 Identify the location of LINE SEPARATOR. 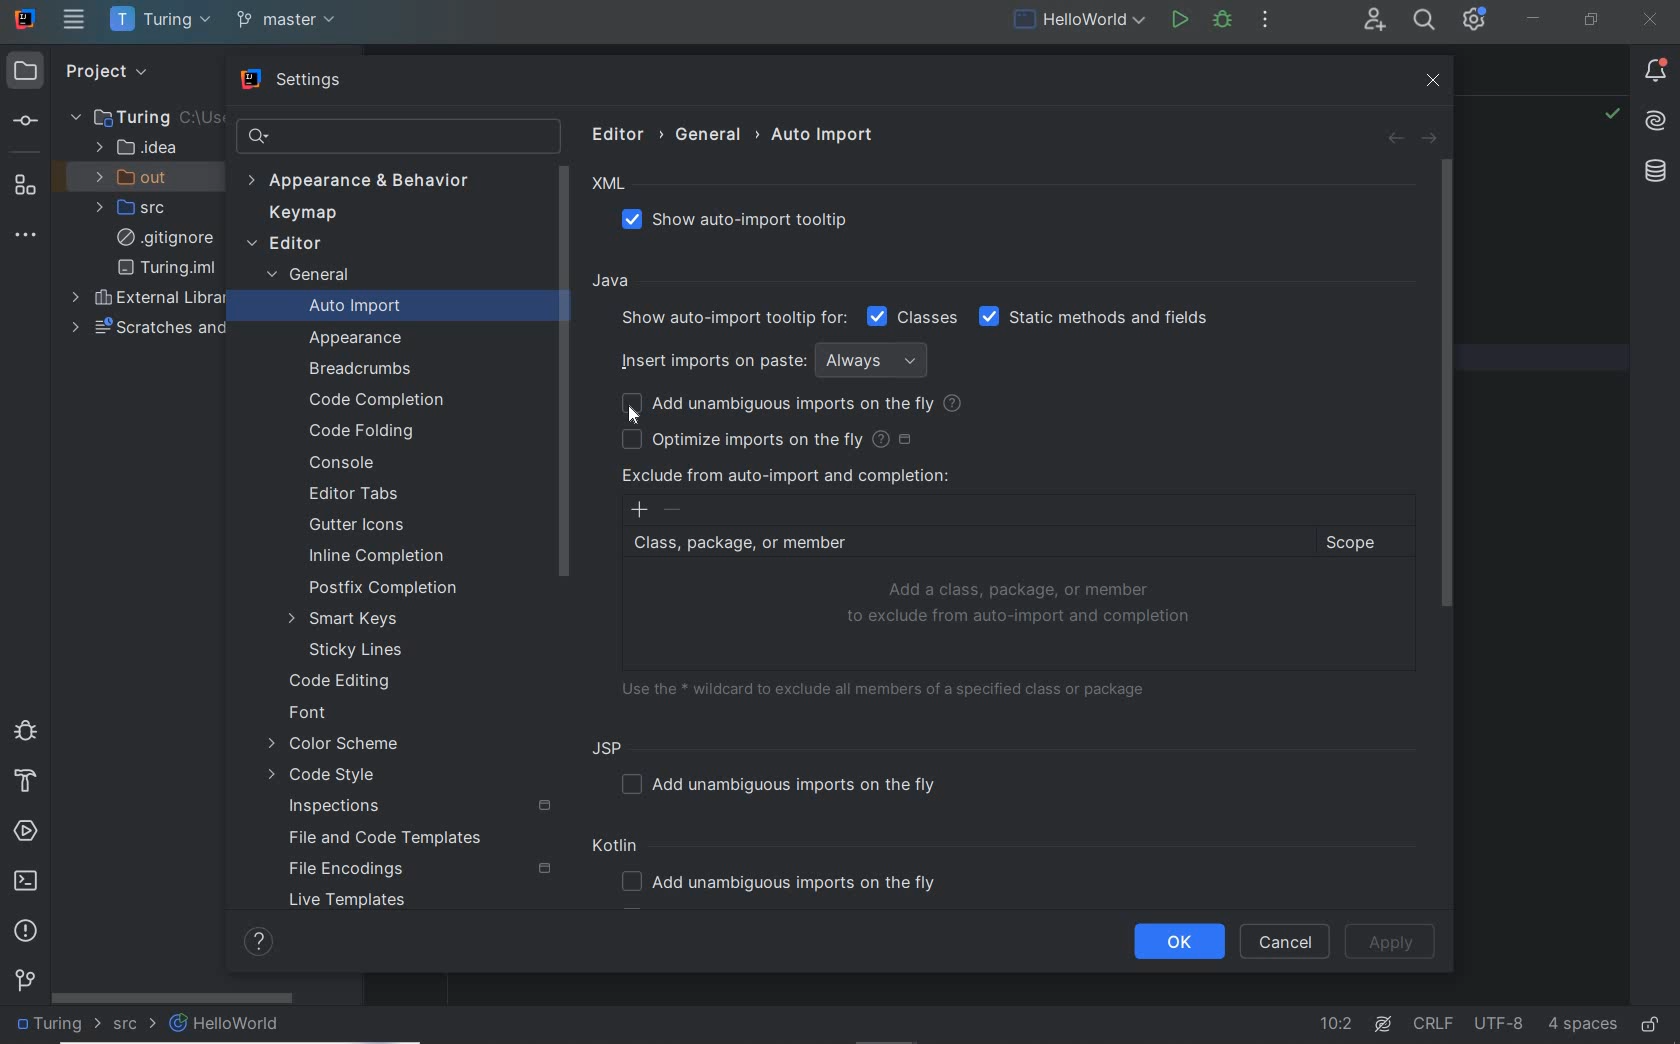
(1434, 1020).